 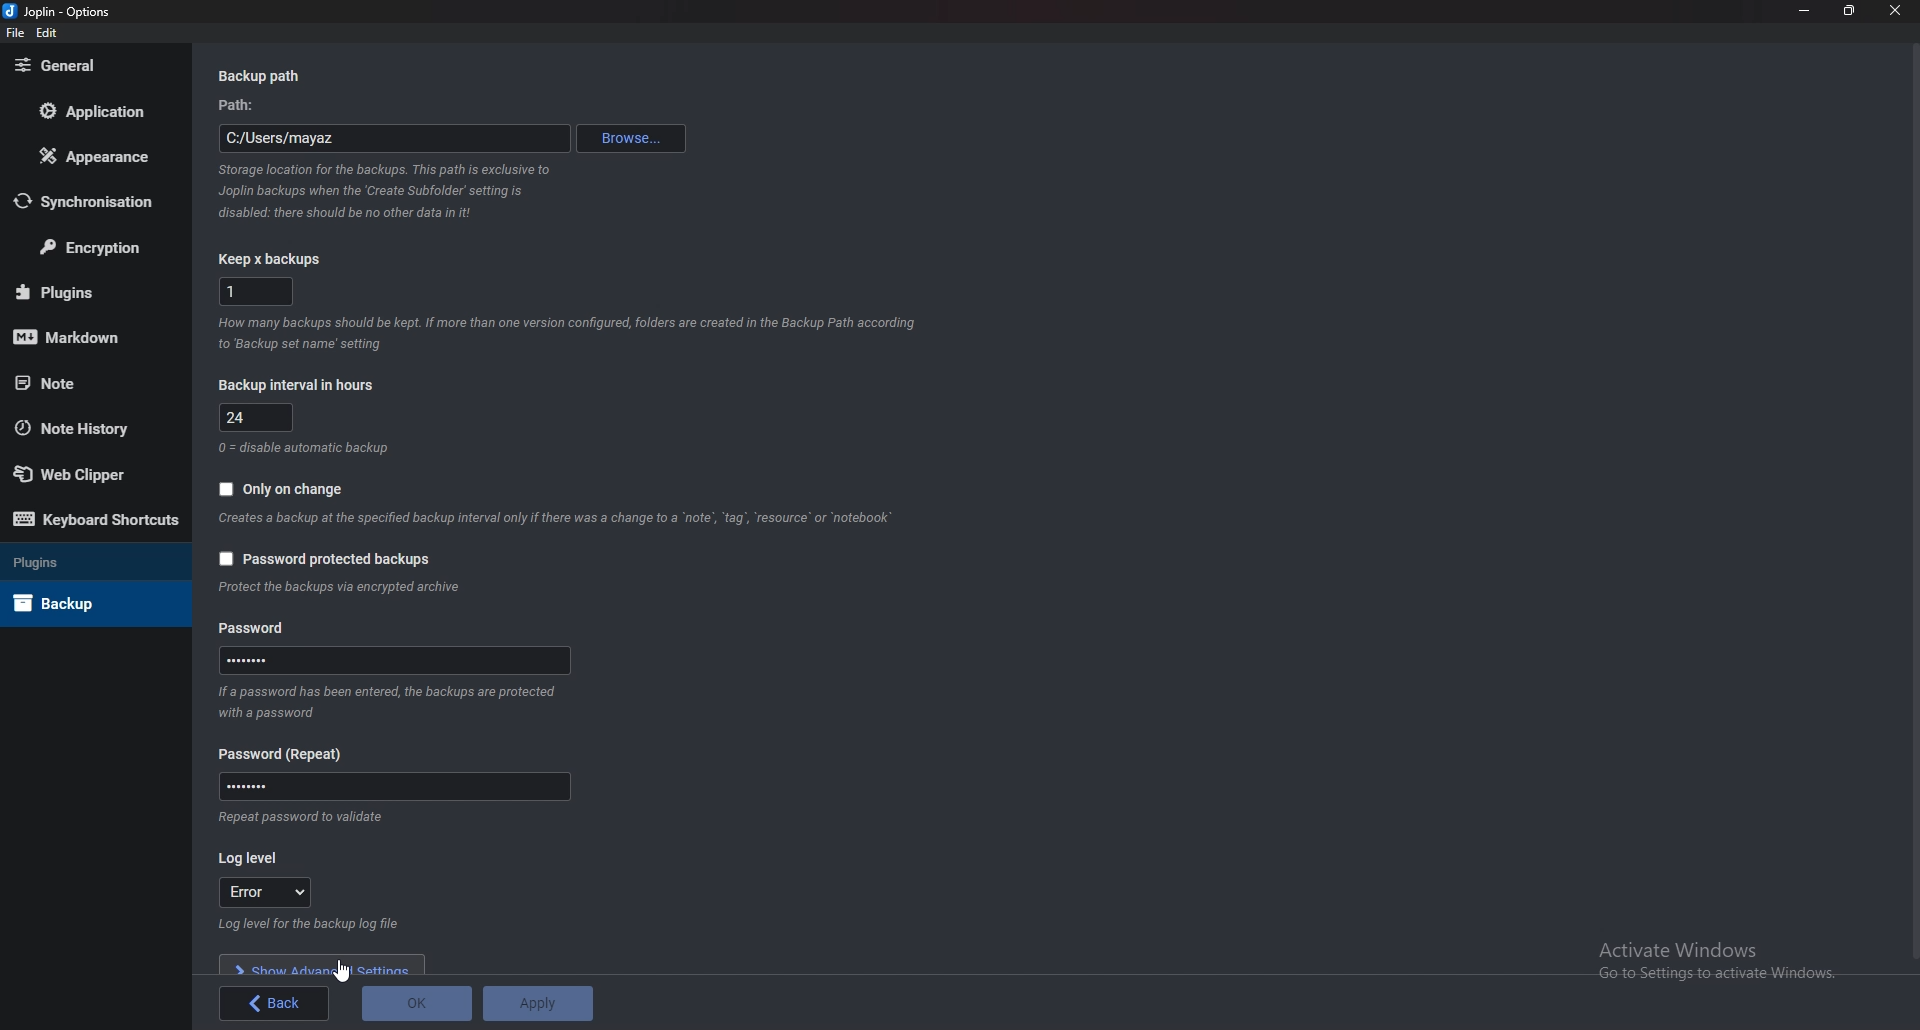 I want to click on hours, so click(x=258, y=416).